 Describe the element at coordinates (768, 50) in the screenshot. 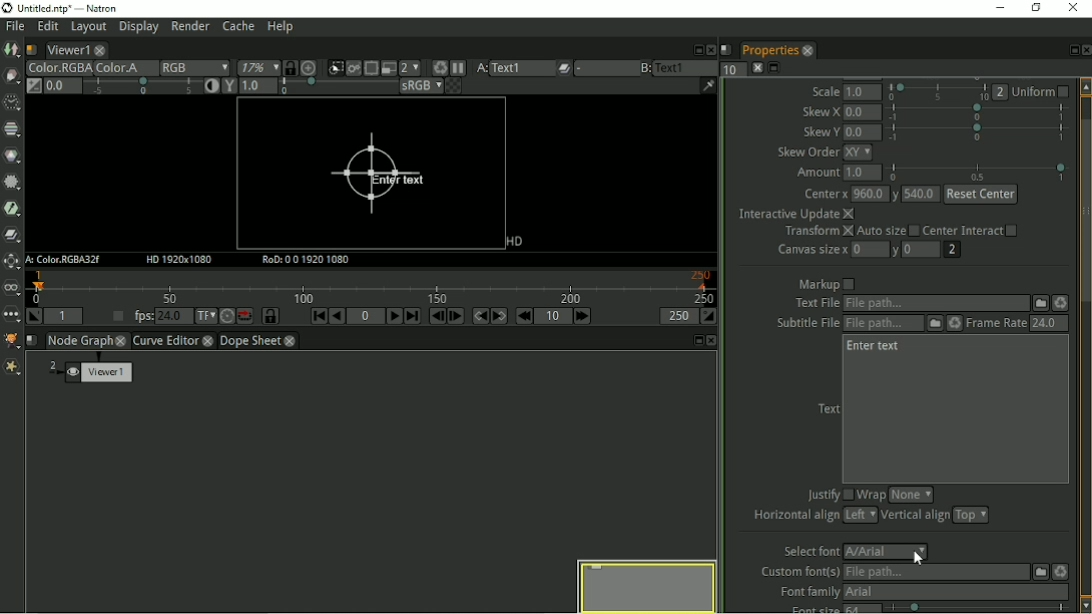

I see `Properties` at that location.